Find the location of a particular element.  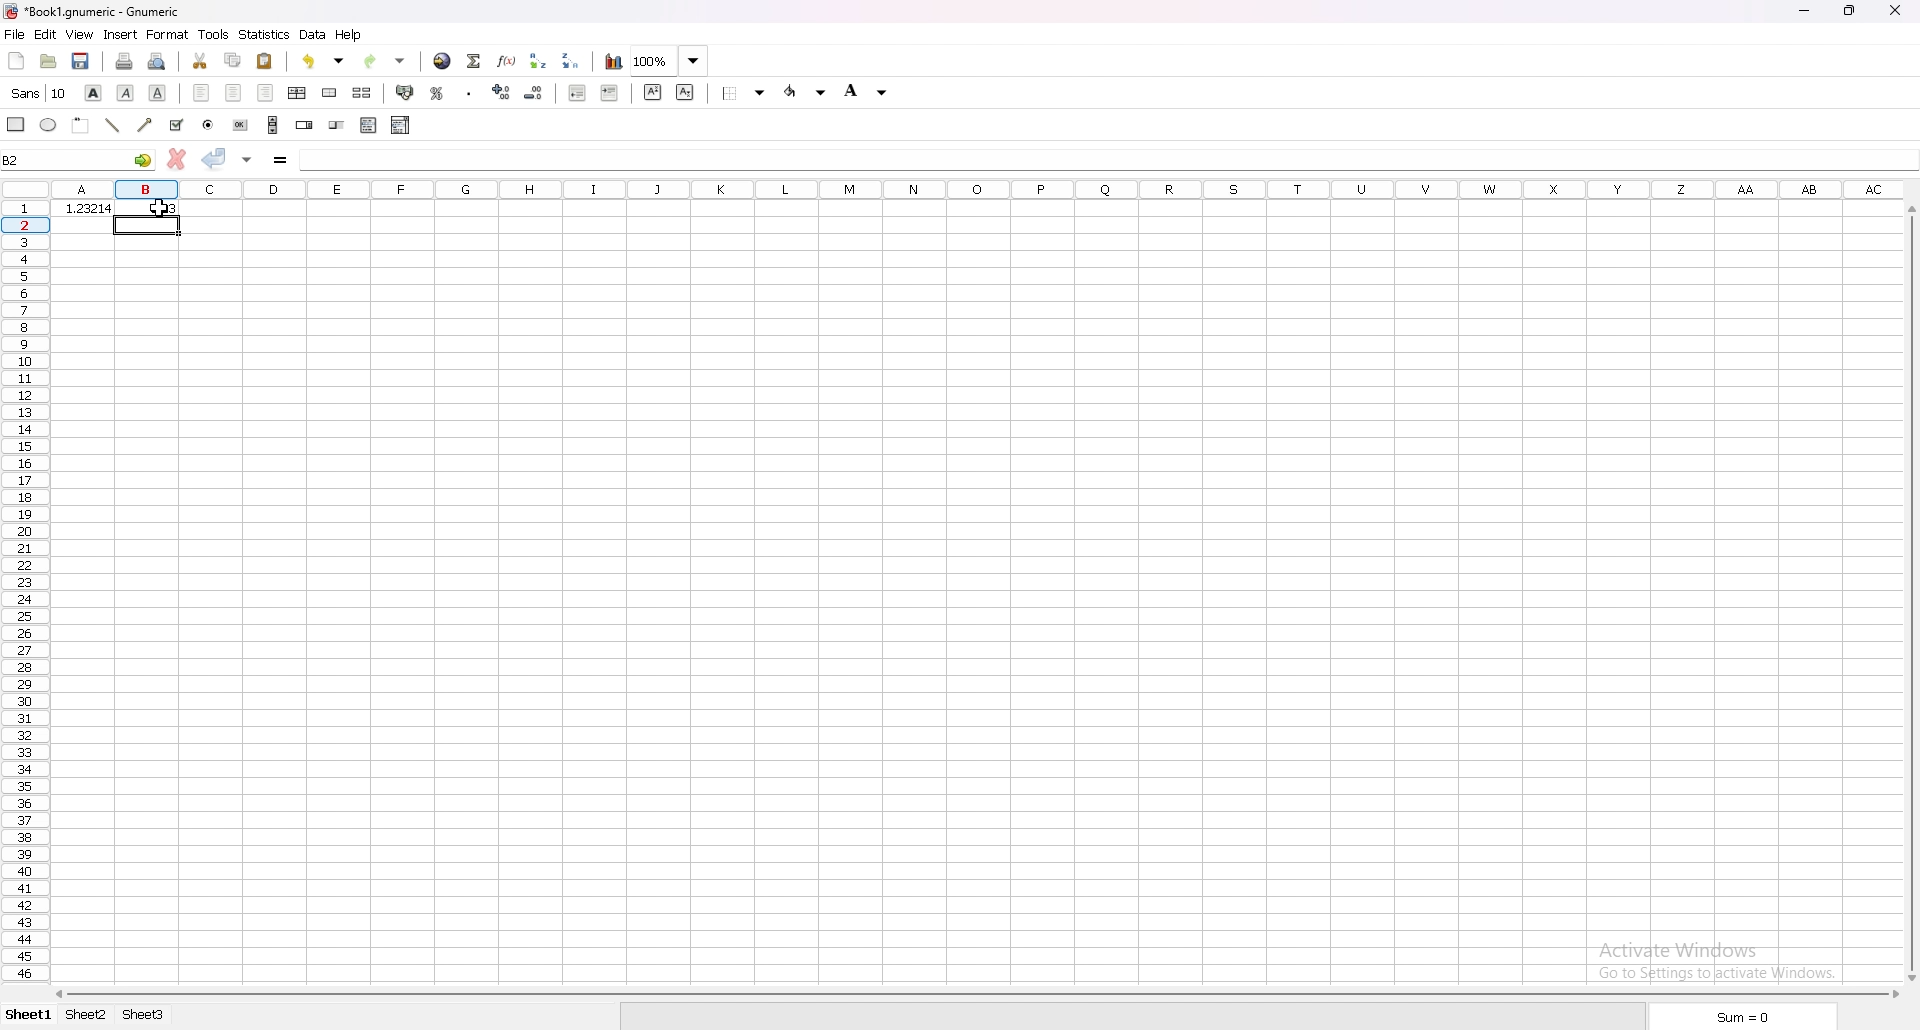

sum is located at coordinates (1741, 1015).